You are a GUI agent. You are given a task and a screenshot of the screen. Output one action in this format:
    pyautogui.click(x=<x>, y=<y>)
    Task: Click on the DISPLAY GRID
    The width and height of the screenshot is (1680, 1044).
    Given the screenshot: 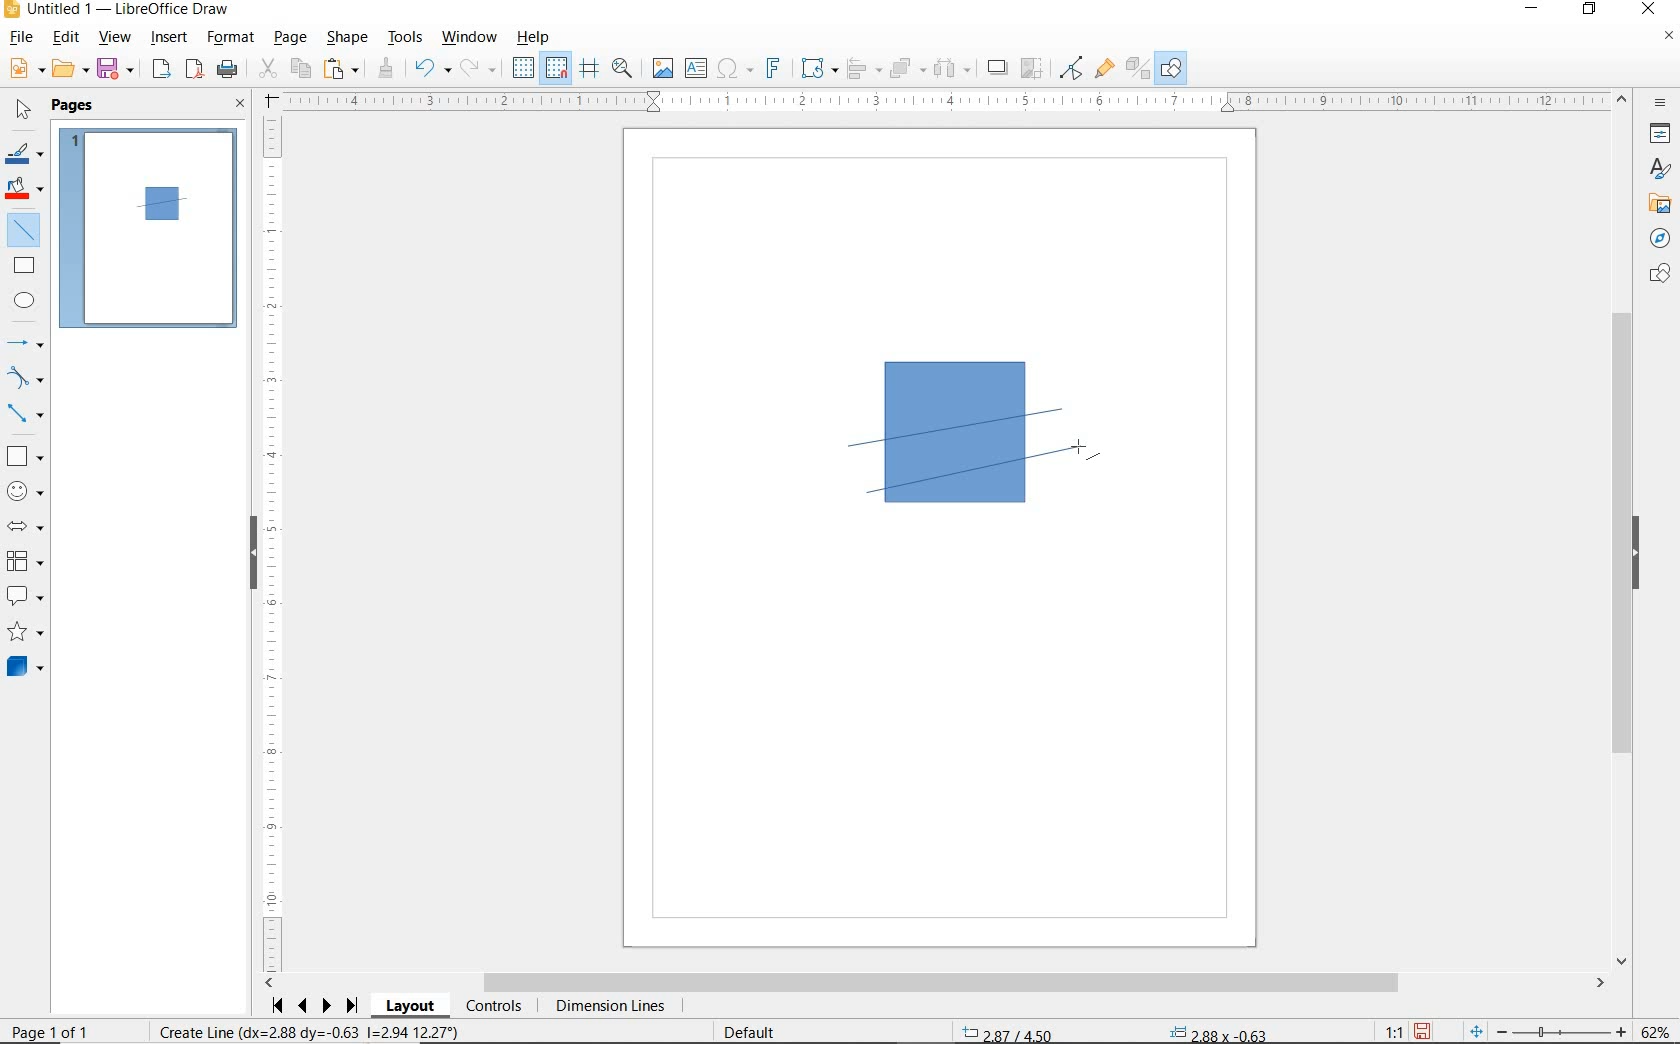 What is the action you would take?
    pyautogui.click(x=525, y=69)
    